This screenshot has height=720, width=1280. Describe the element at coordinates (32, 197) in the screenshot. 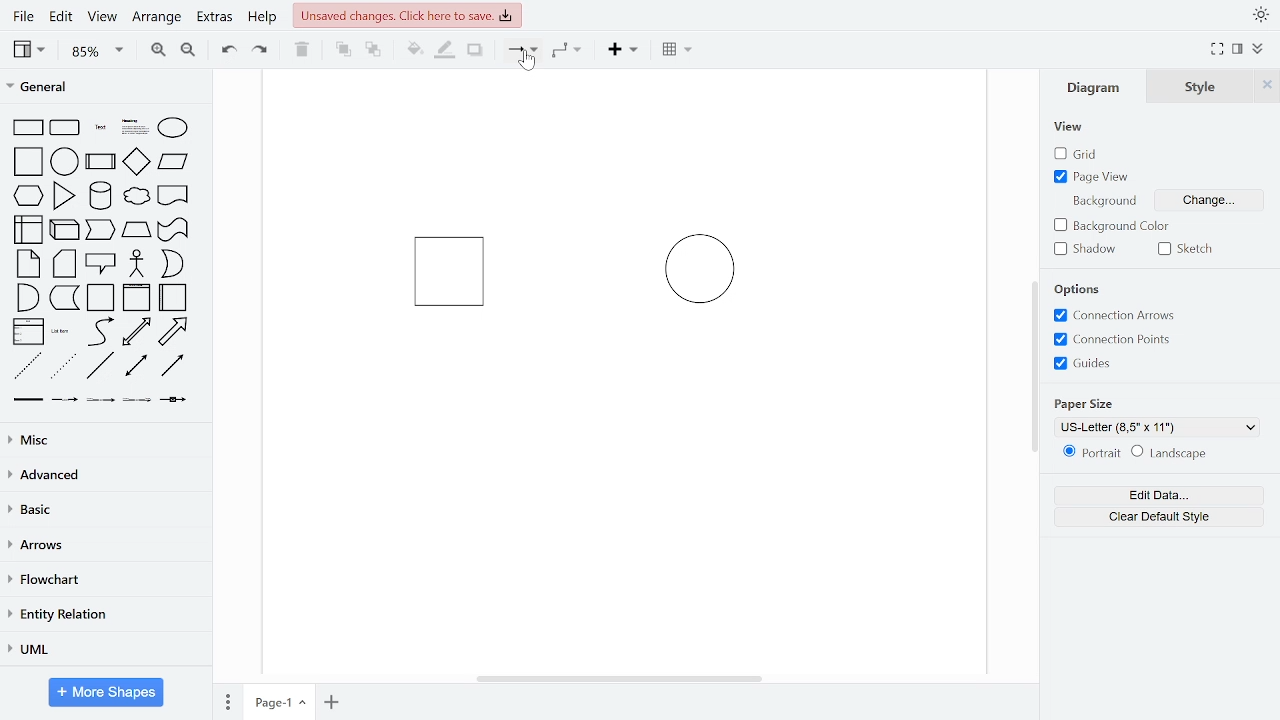

I see `hexagon` at that location.